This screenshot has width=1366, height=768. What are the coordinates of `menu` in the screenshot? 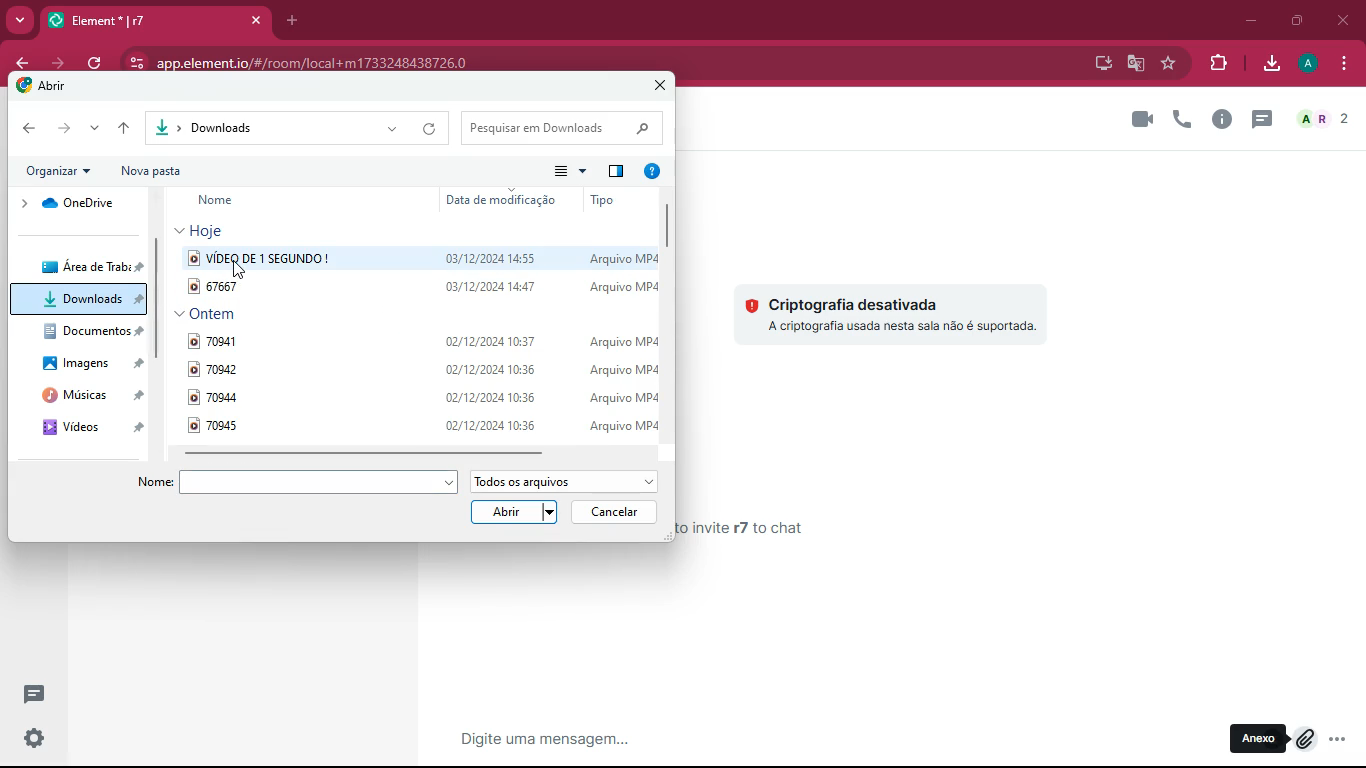 It's located at (1340, 64).